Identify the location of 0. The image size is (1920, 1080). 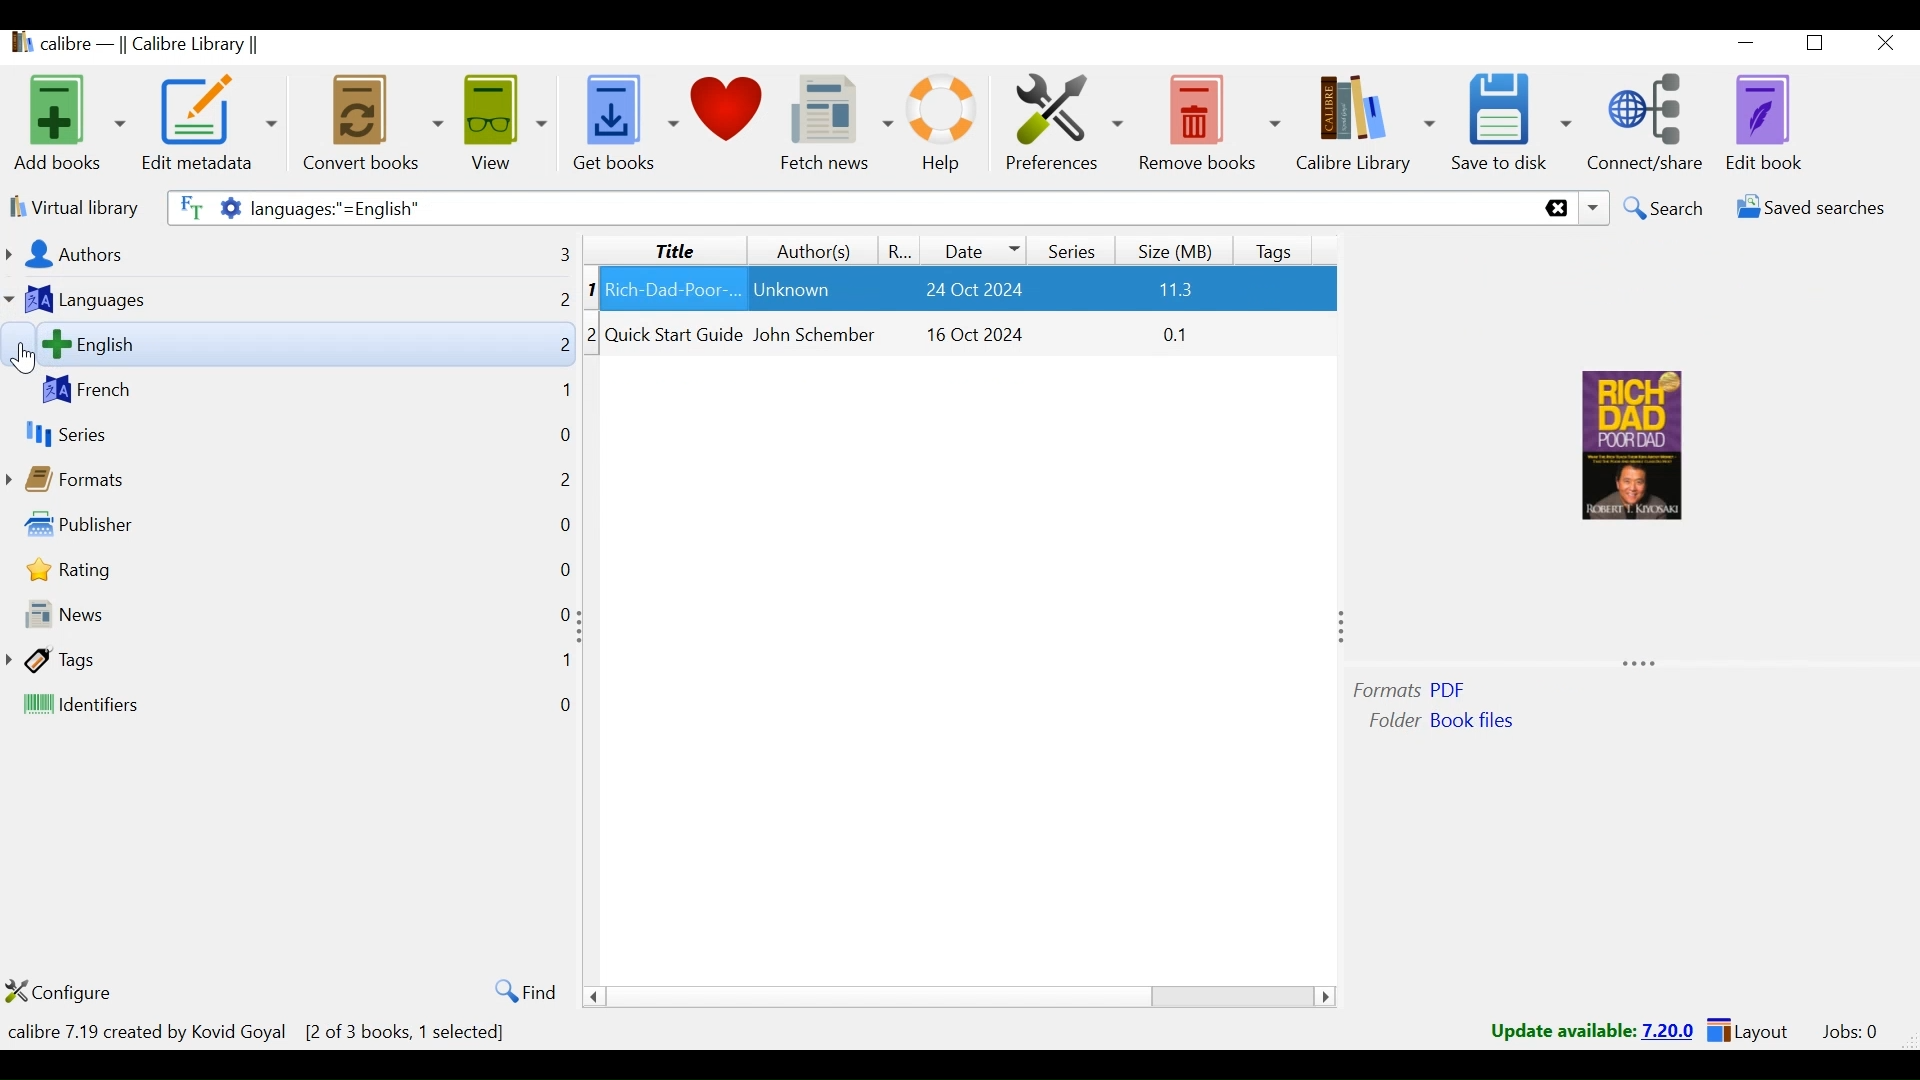
(559, 569).